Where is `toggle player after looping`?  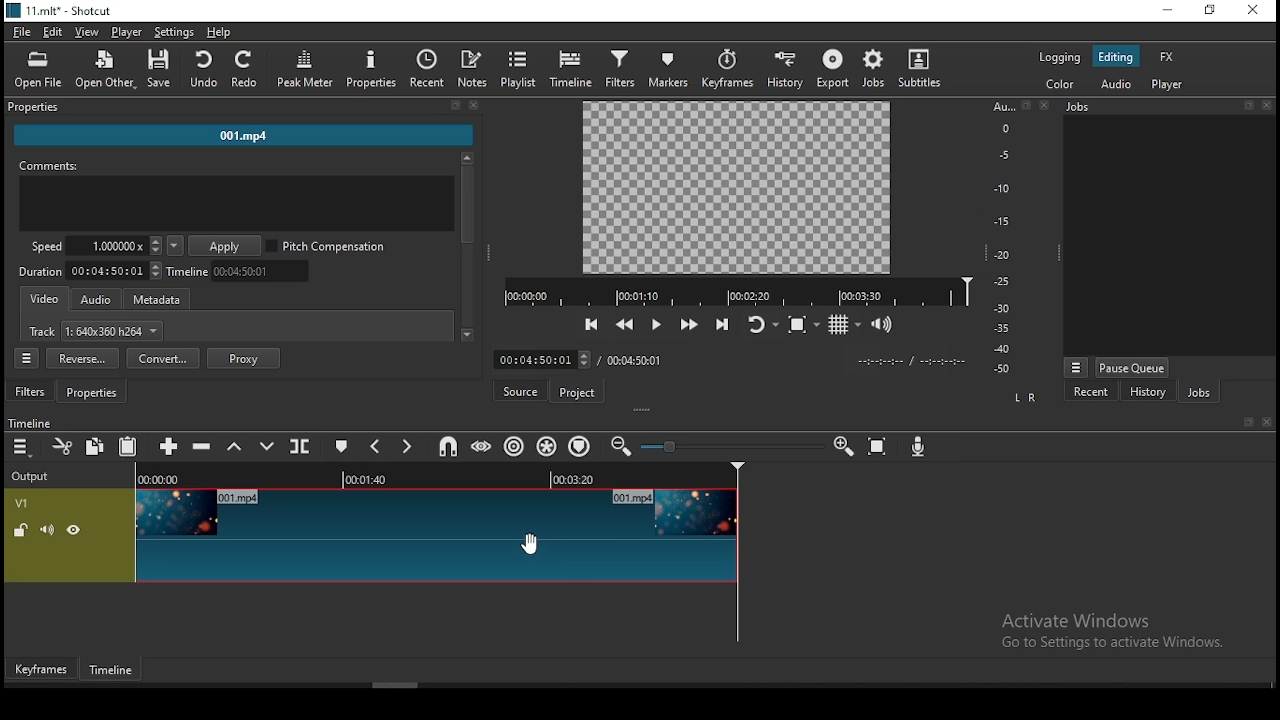 toggle player after looping is located at coordinates (762, 326).